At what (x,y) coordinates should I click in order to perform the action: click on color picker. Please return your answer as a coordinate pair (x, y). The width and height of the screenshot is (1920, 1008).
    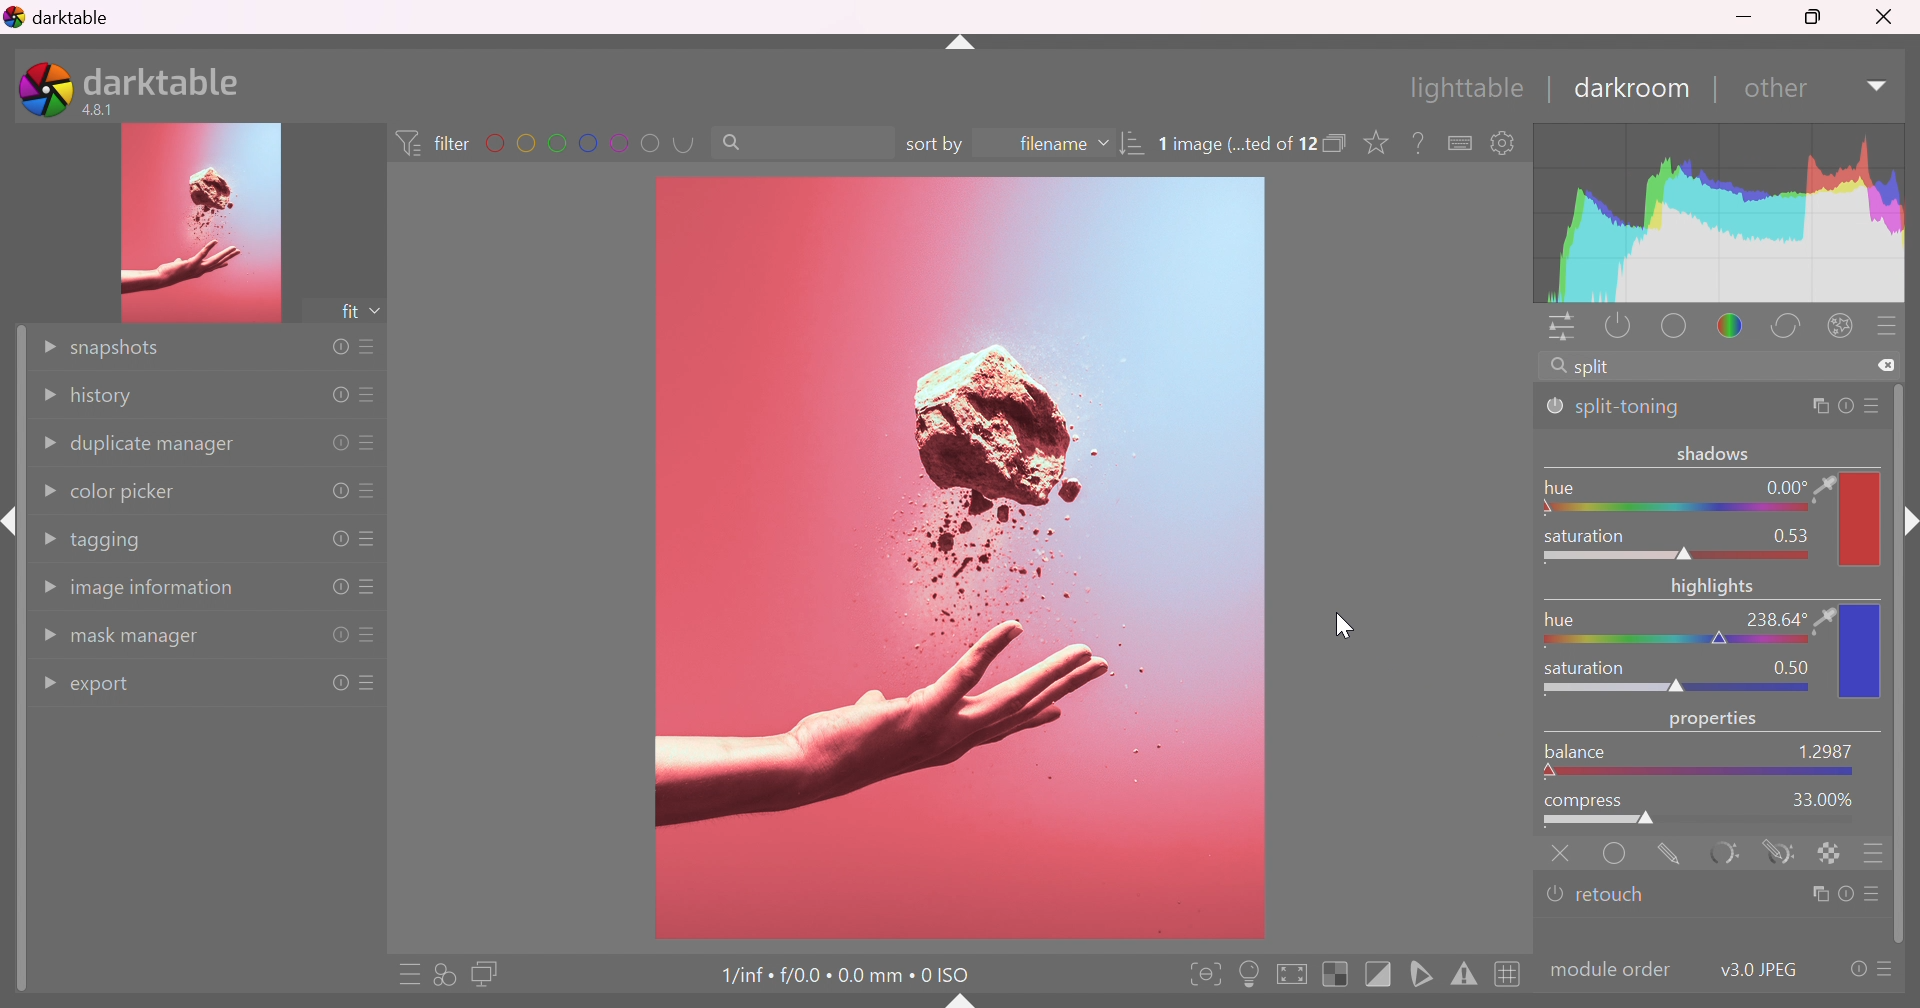
    Looking at the image, I should click on (128, 494).